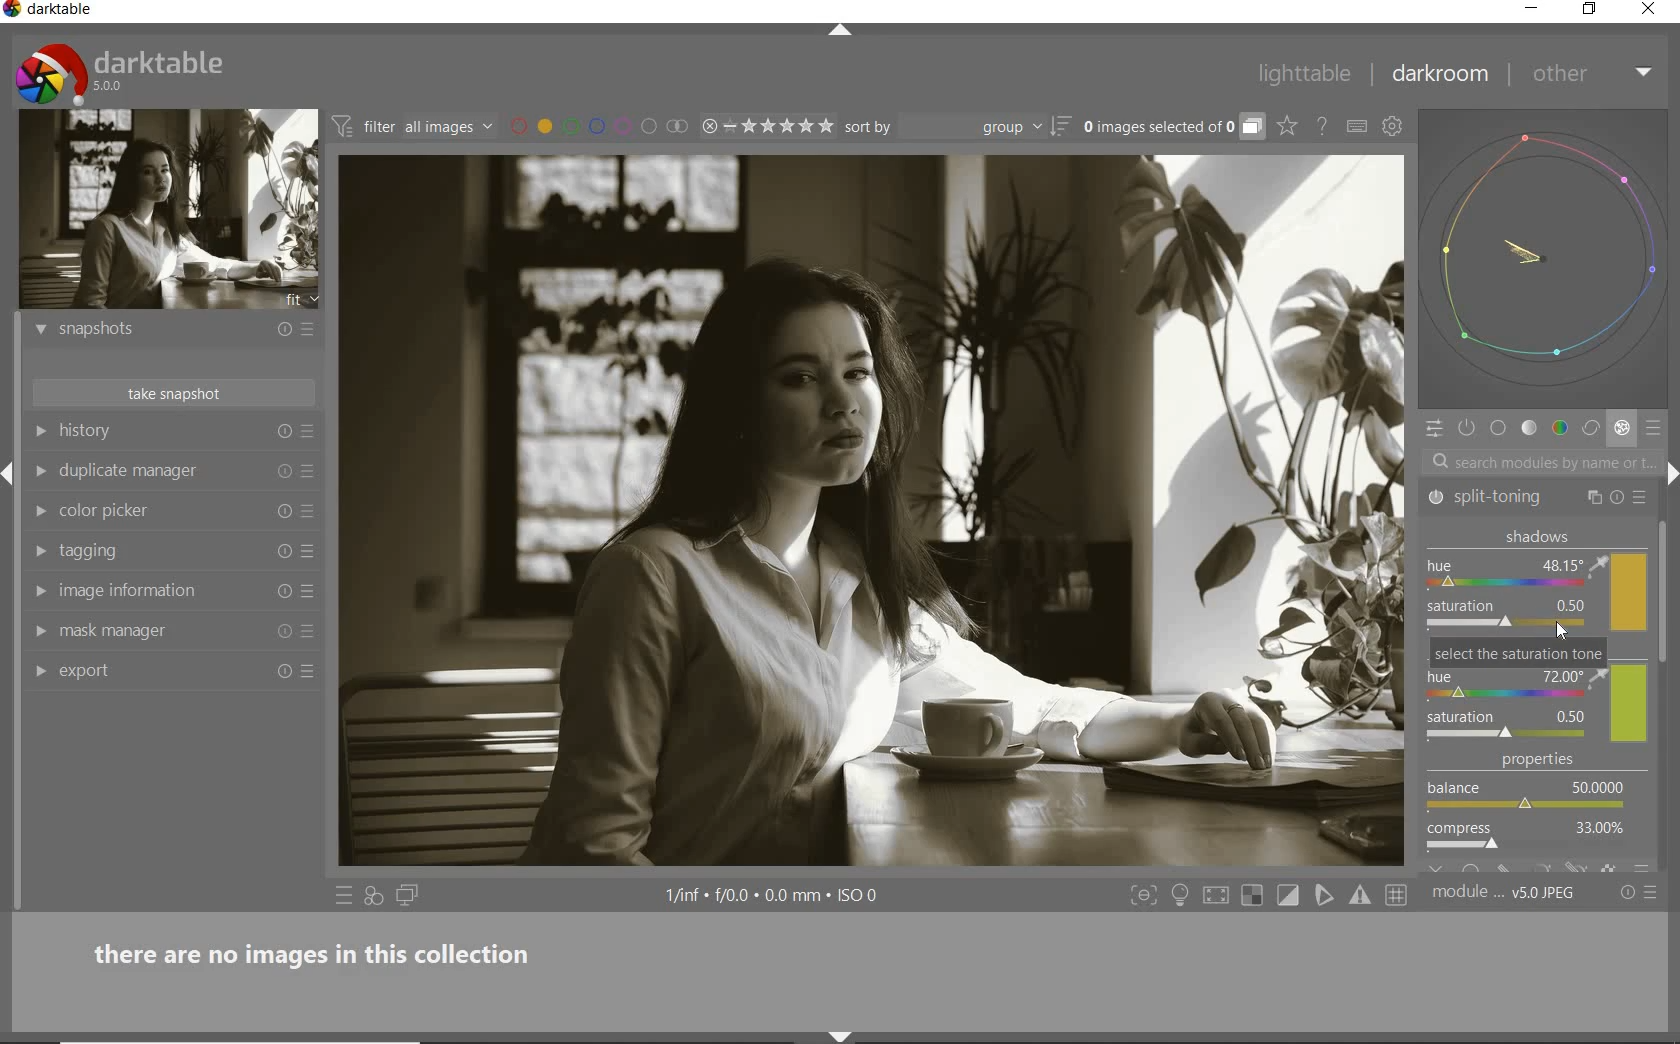 This screenshot has width=1680, height=1044. Describe the element at coordinates (323, 951) in the screenshot. I see `there are no images in this collection` at that location.